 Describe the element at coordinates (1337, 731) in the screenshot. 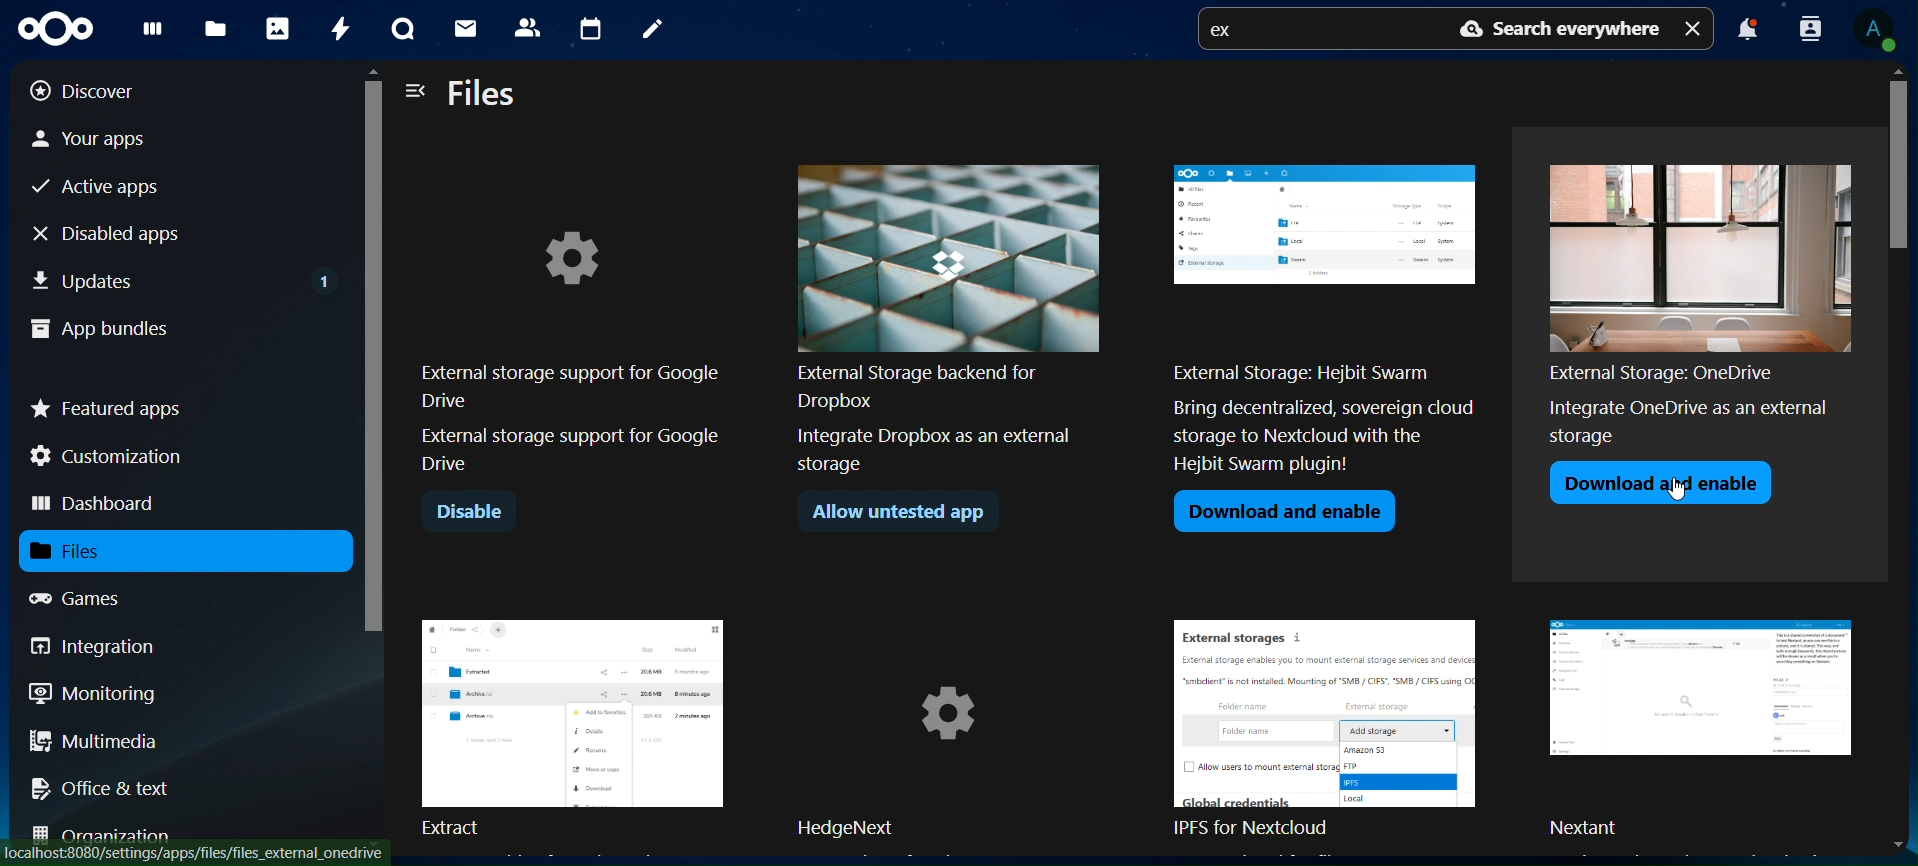

I see `IPFS for nextcloud` at that location.